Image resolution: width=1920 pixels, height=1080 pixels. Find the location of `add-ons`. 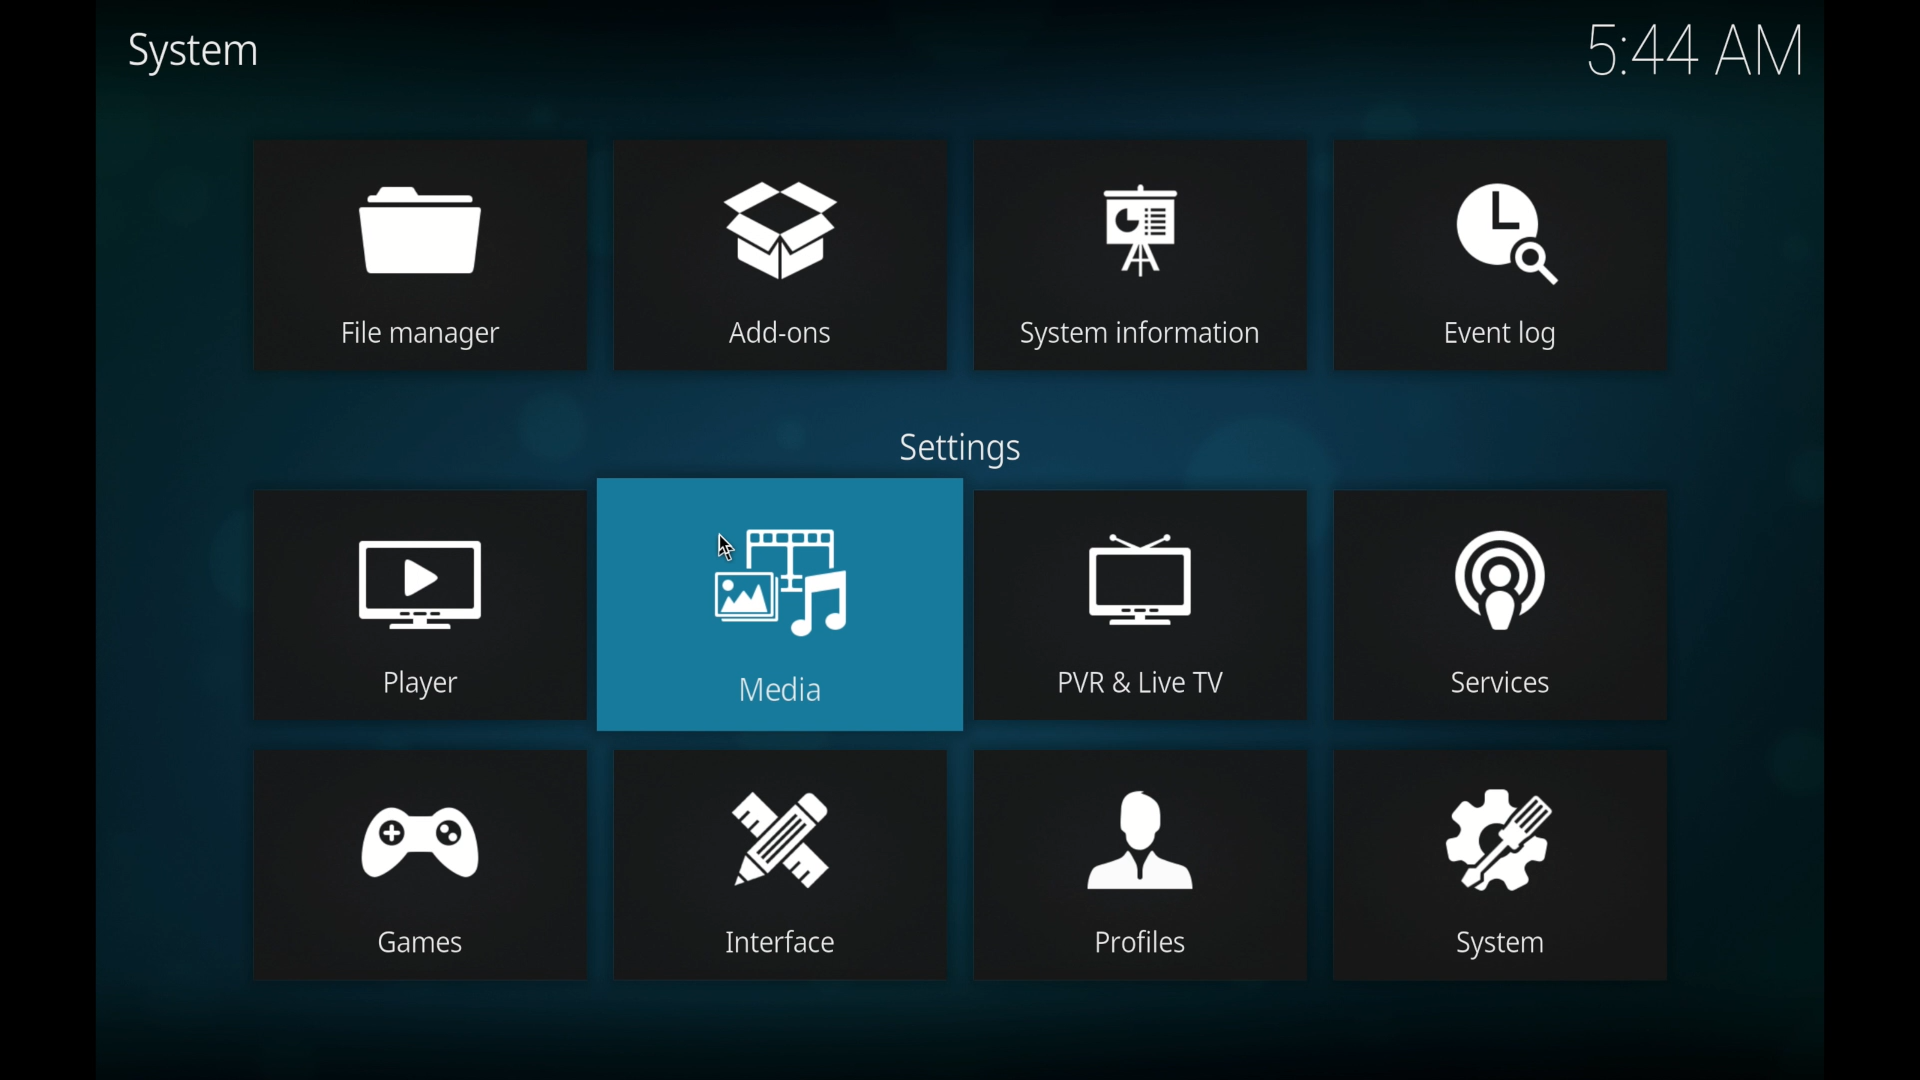

add-ons is located at coordinates (781, 256).